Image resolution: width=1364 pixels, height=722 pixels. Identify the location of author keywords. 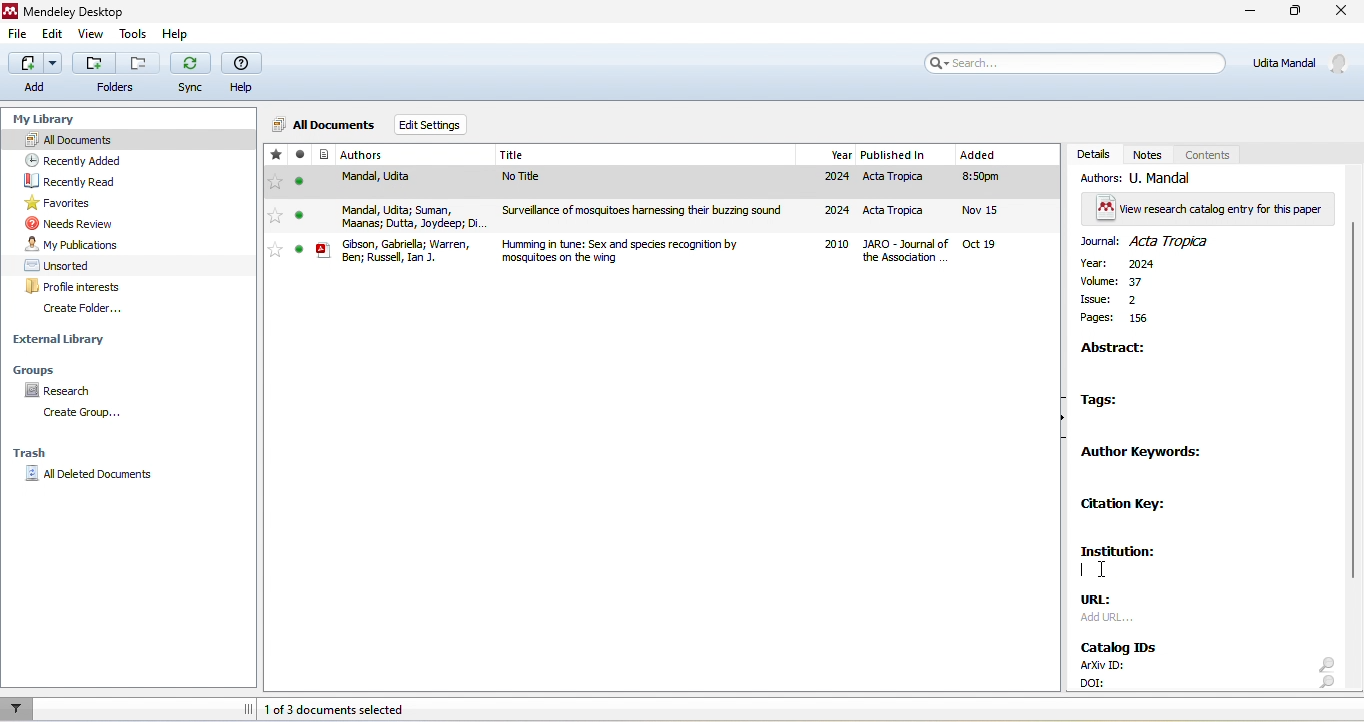
(1144, 454).